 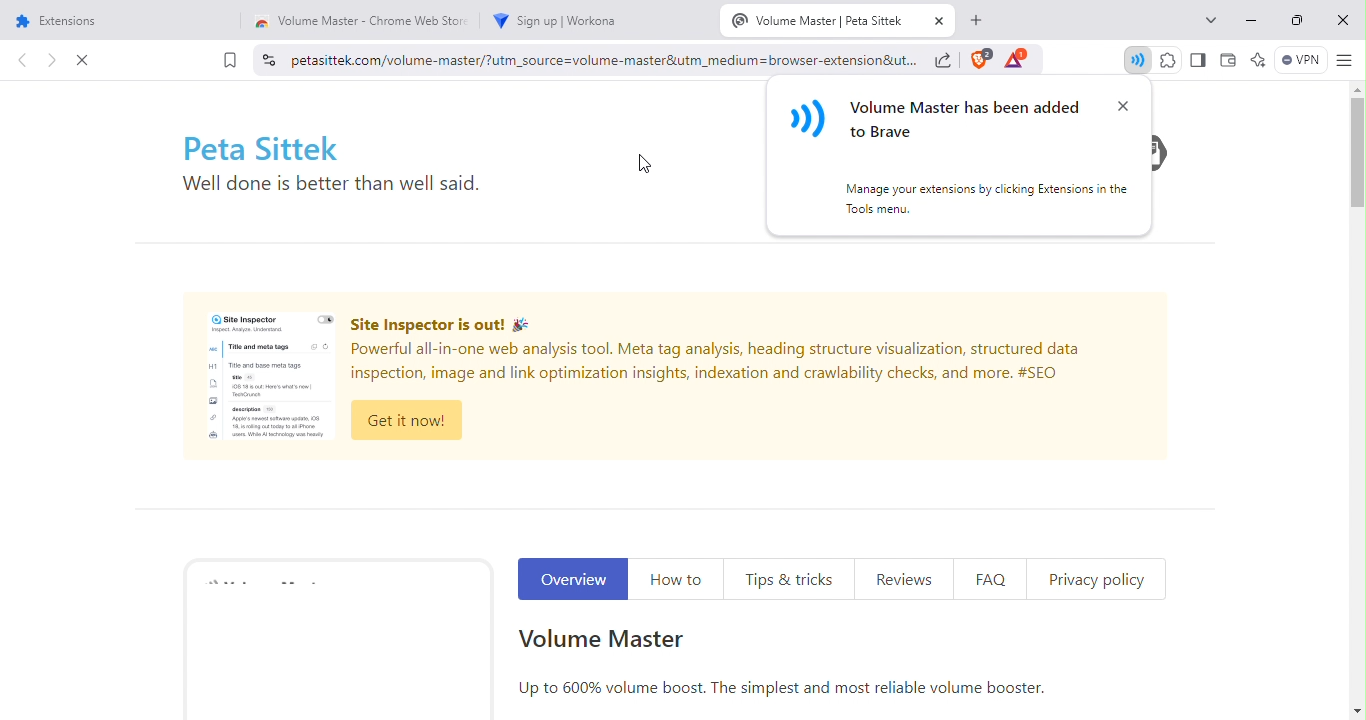 I want to click on new tab , so click(x=979, y=19).